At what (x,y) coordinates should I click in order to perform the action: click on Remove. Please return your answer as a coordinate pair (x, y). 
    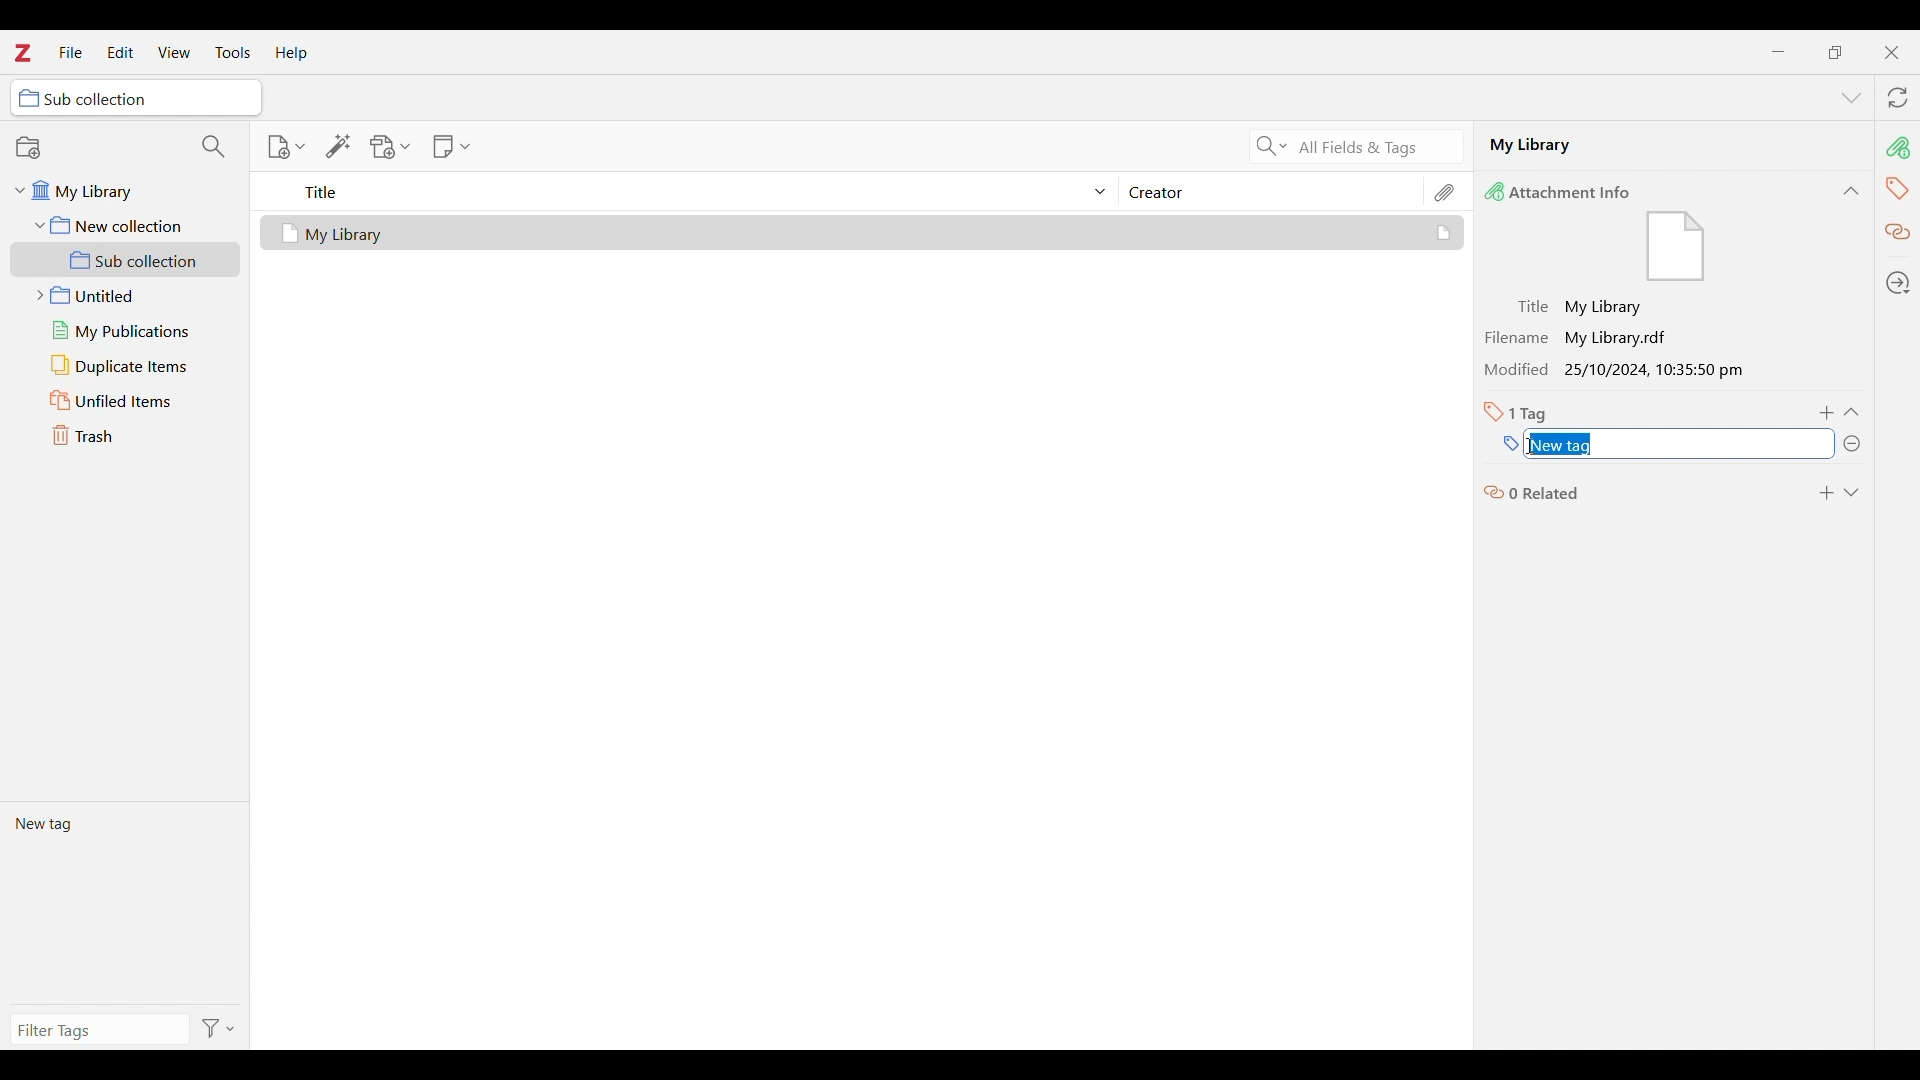
    Looking at the image, I should click on (1851, 444).